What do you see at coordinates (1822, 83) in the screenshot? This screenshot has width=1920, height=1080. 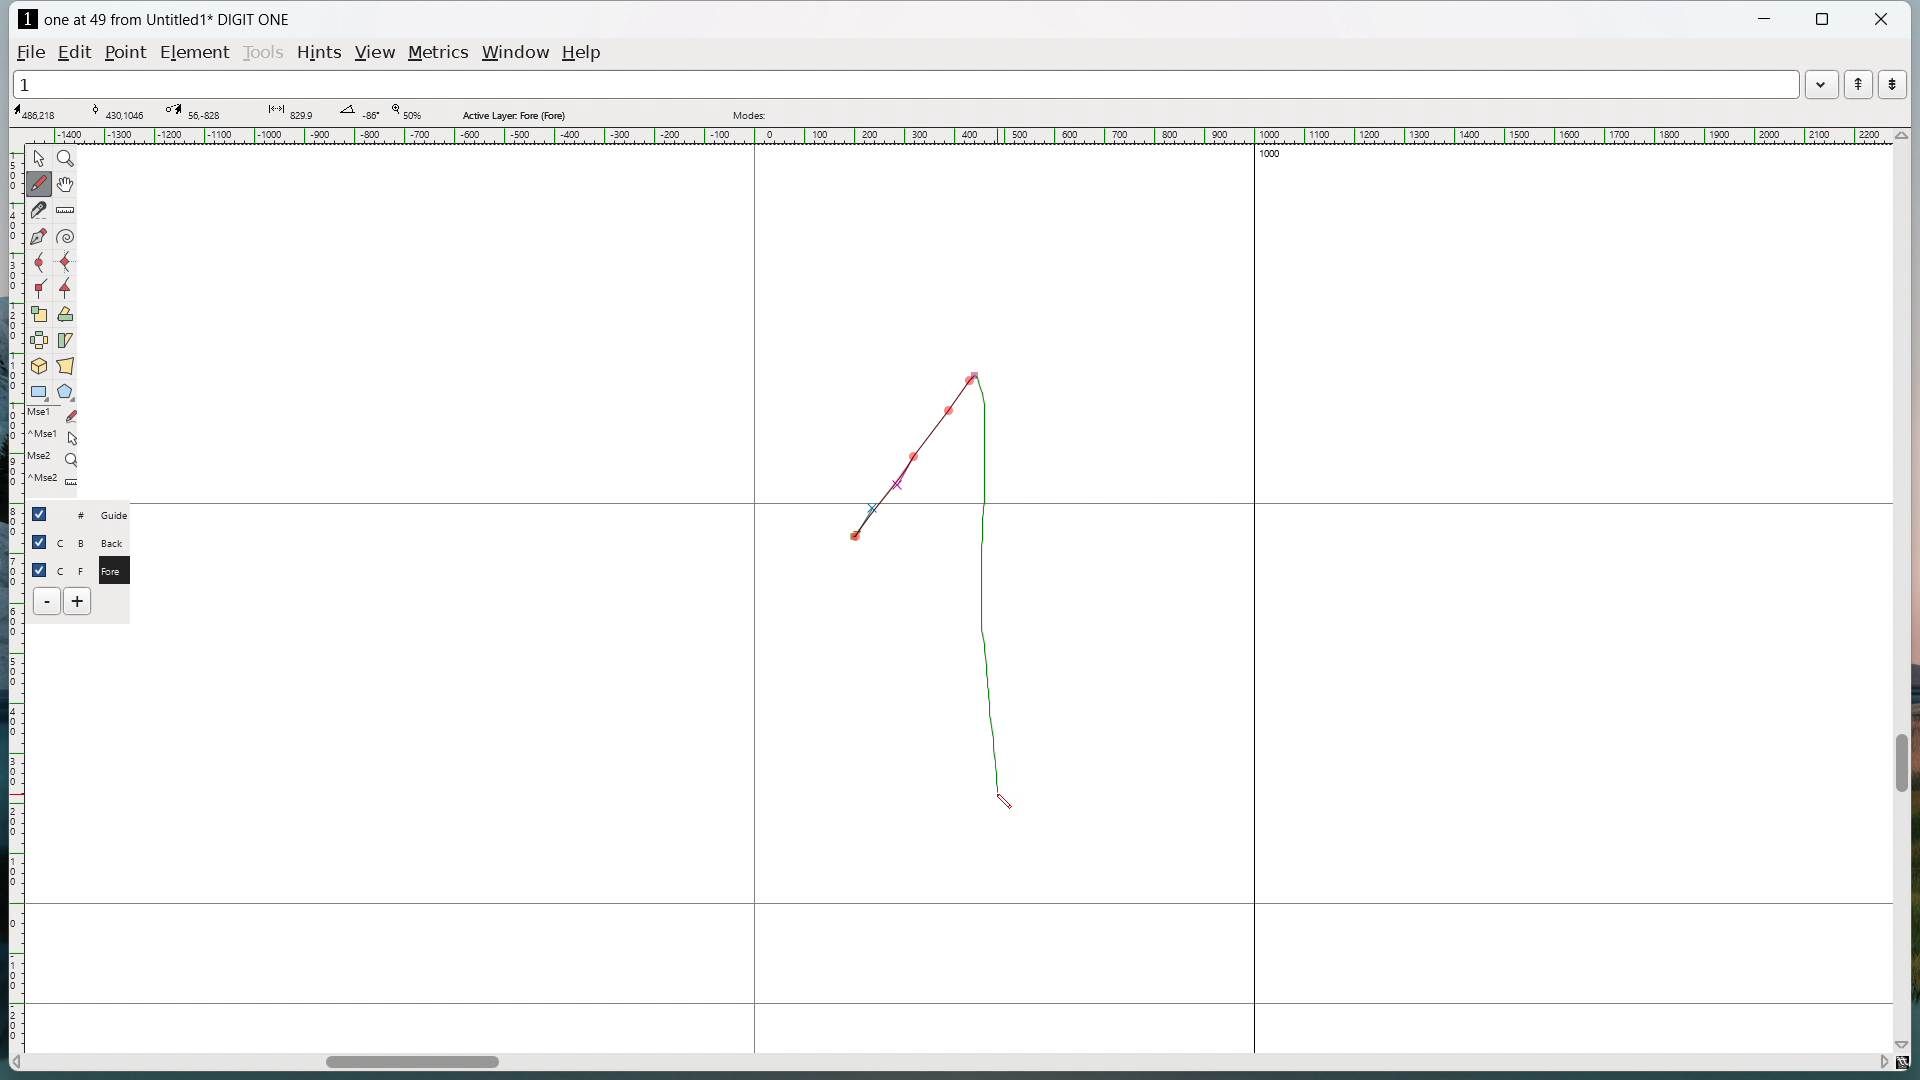 I see `word list` at bounding box center [1822, 83].